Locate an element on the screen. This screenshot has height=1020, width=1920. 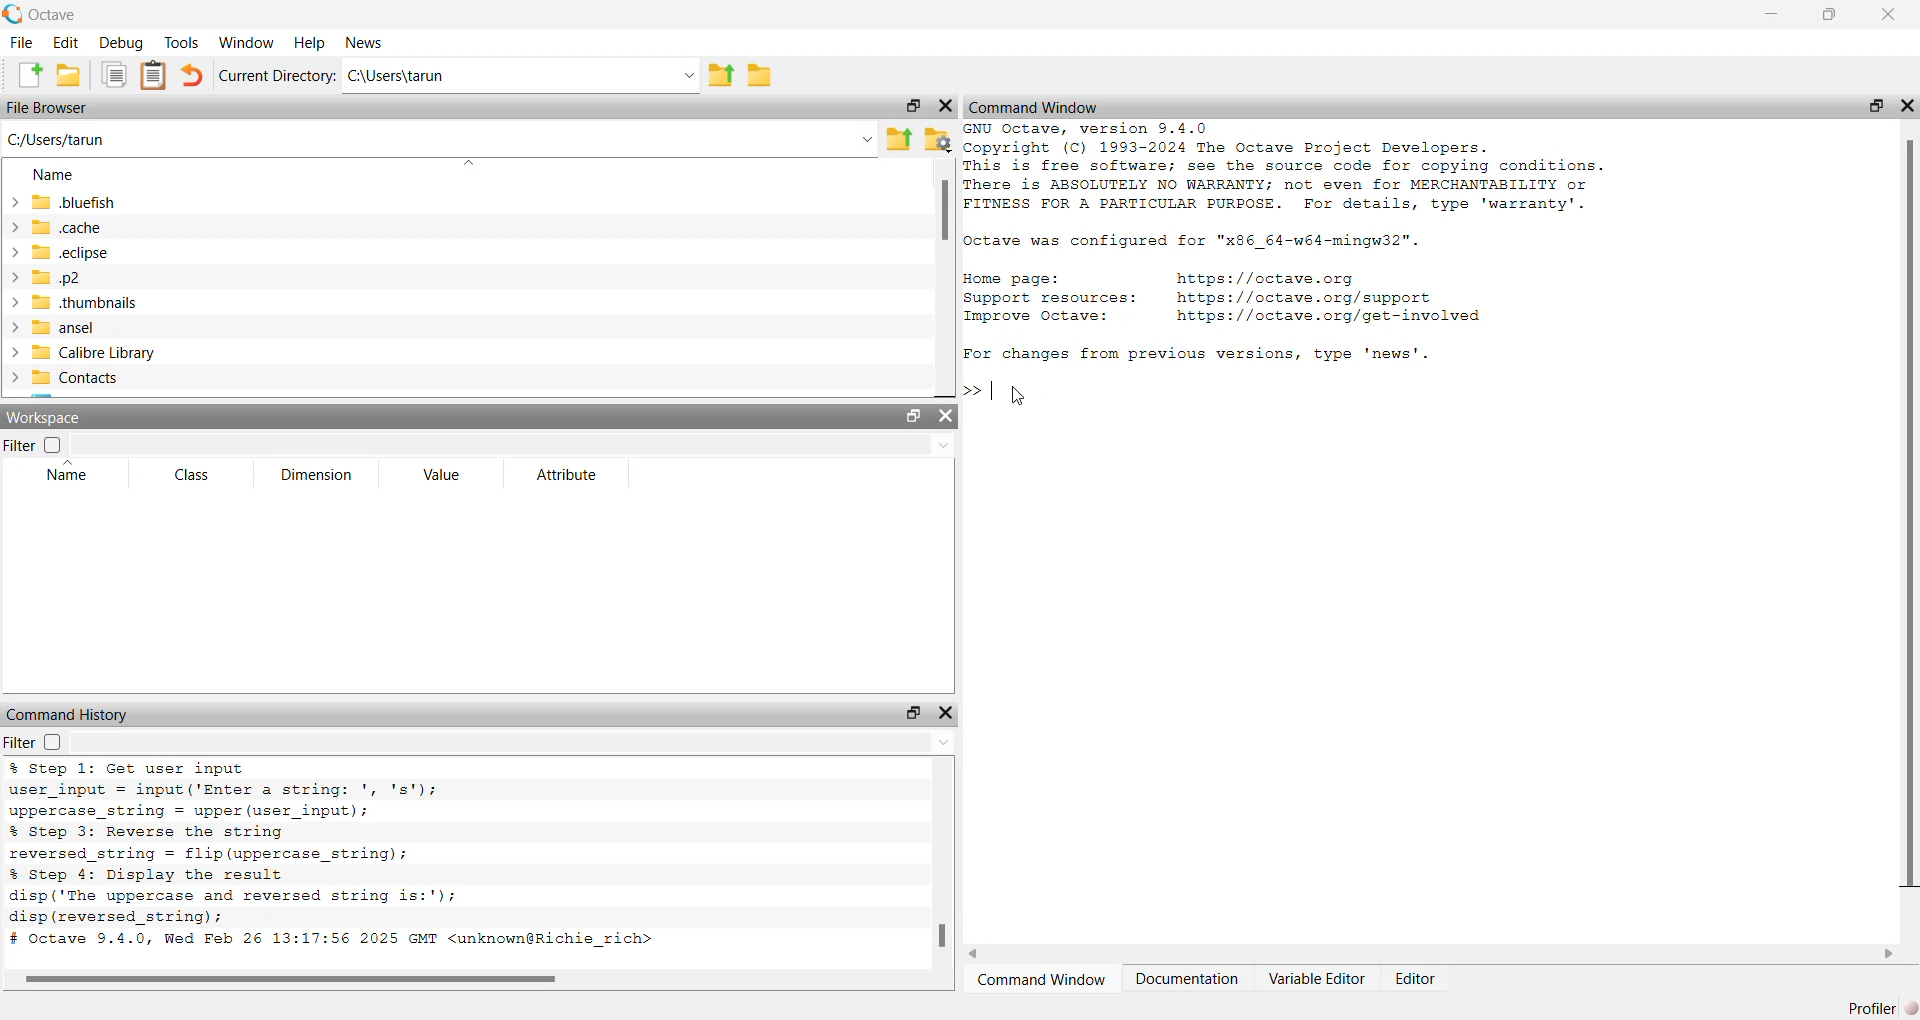
open an existing file in editor is located at coordinates (70, 78).